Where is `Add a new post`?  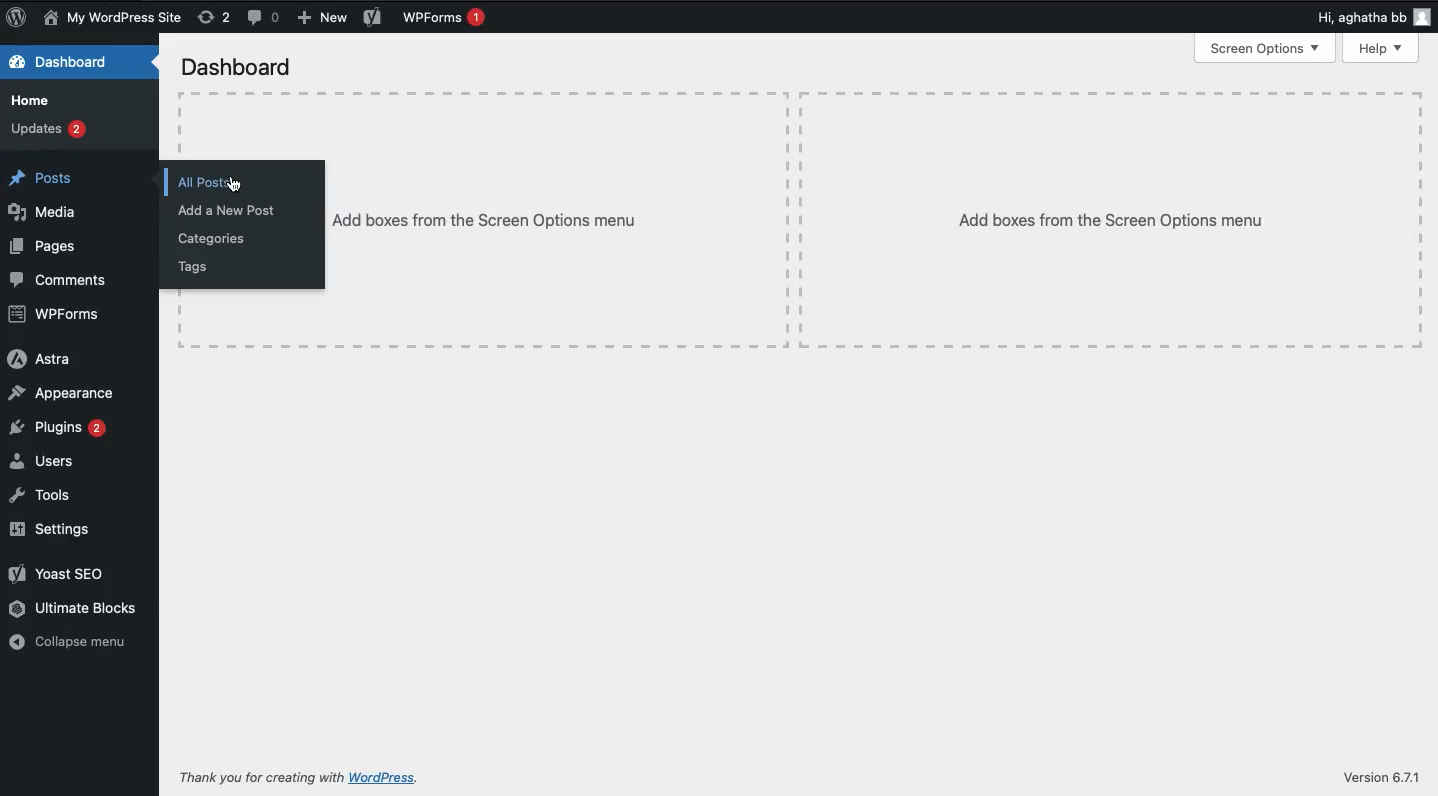 Add a new post is located at coordinates (224, 214).